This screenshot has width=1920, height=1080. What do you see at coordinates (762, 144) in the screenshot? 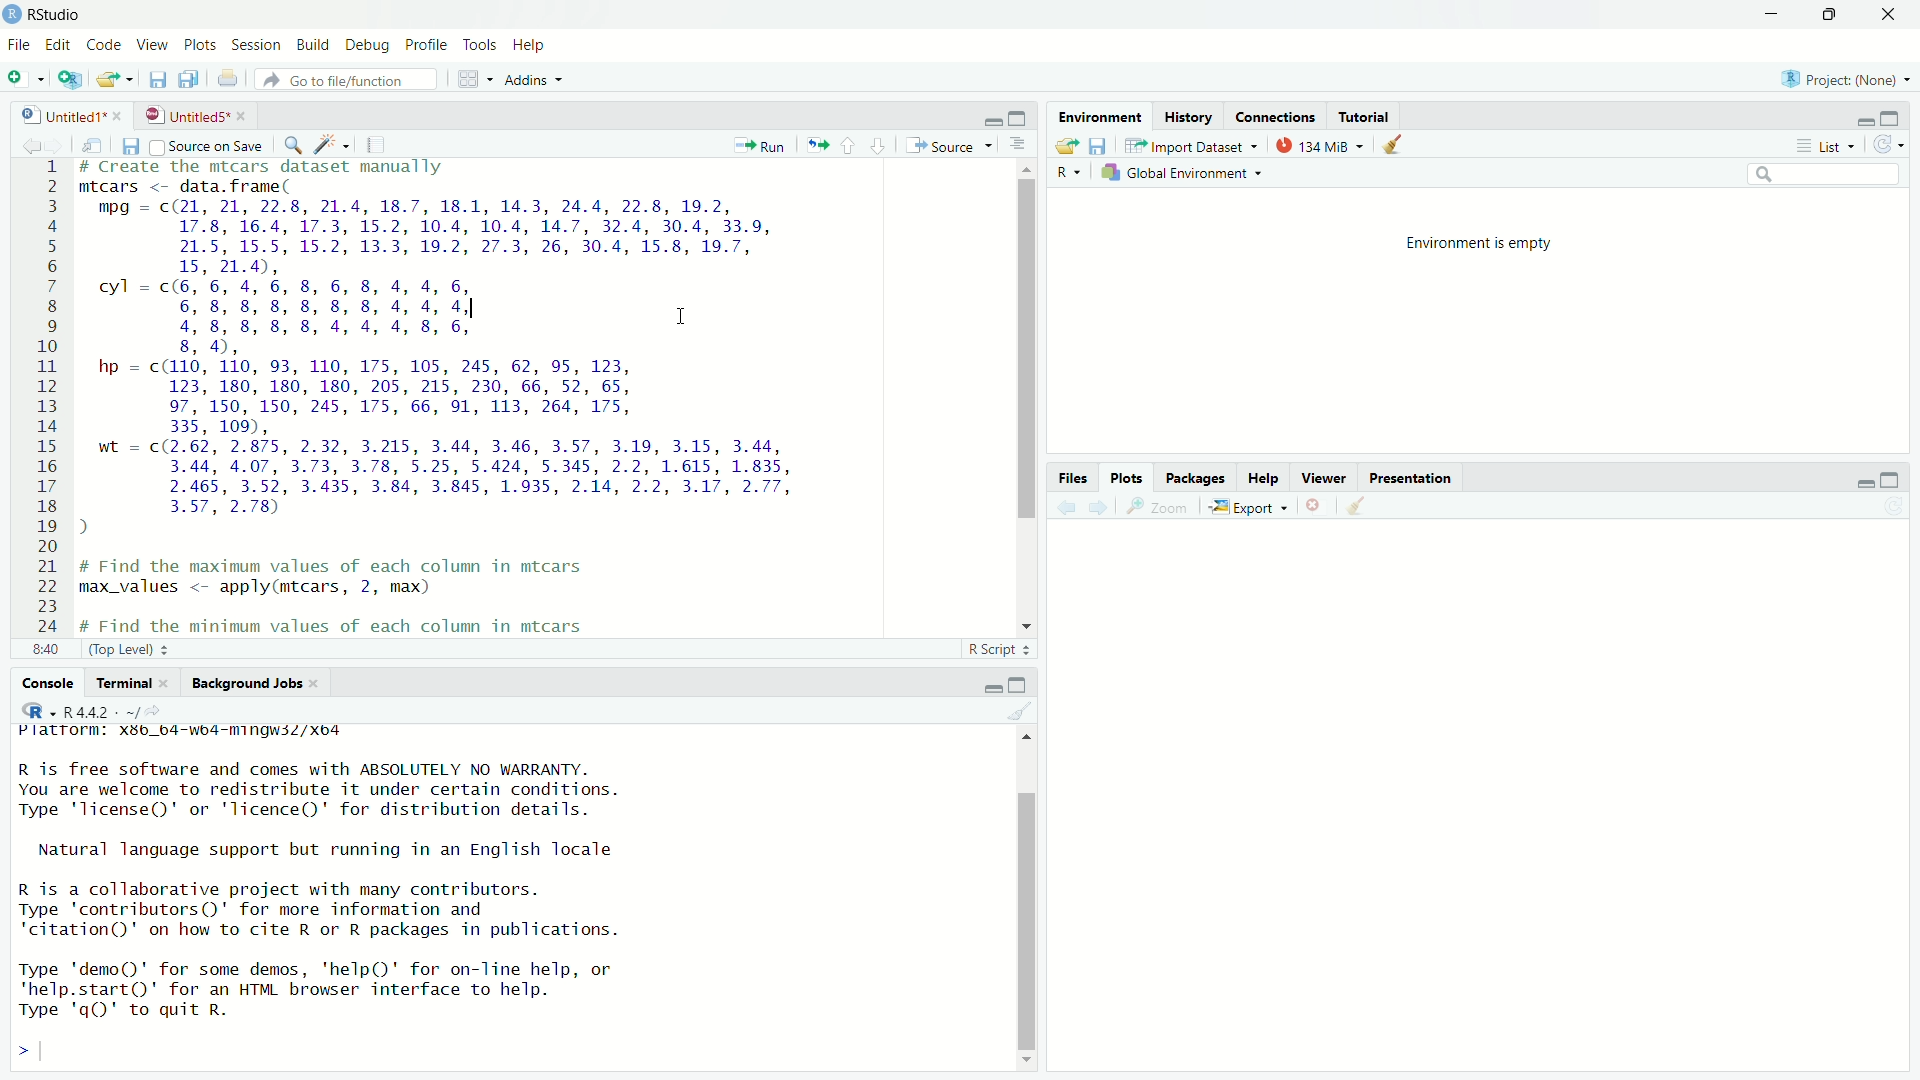
I see `Run` at bounding box center [762, 144].